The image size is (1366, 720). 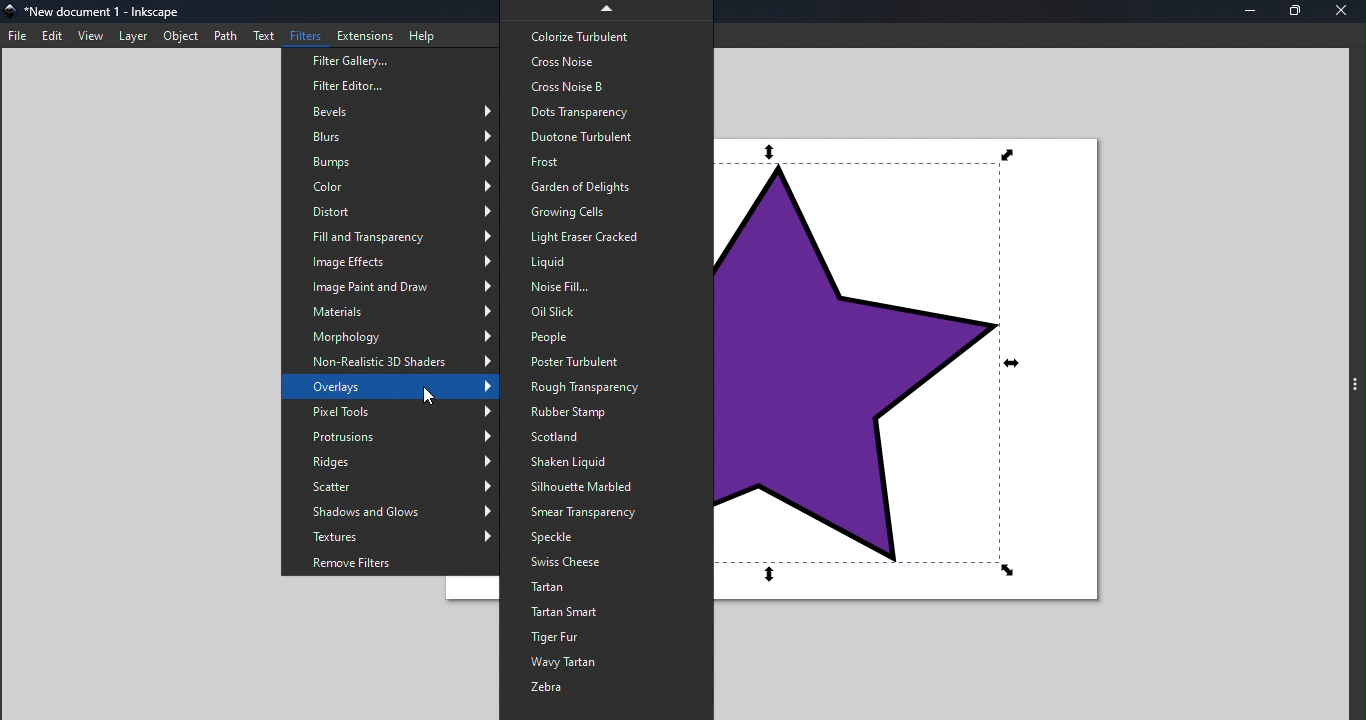 What do you see at coordinates (225, 35) in the screenshot?
I see `Path` at bounding box center [225, 35].